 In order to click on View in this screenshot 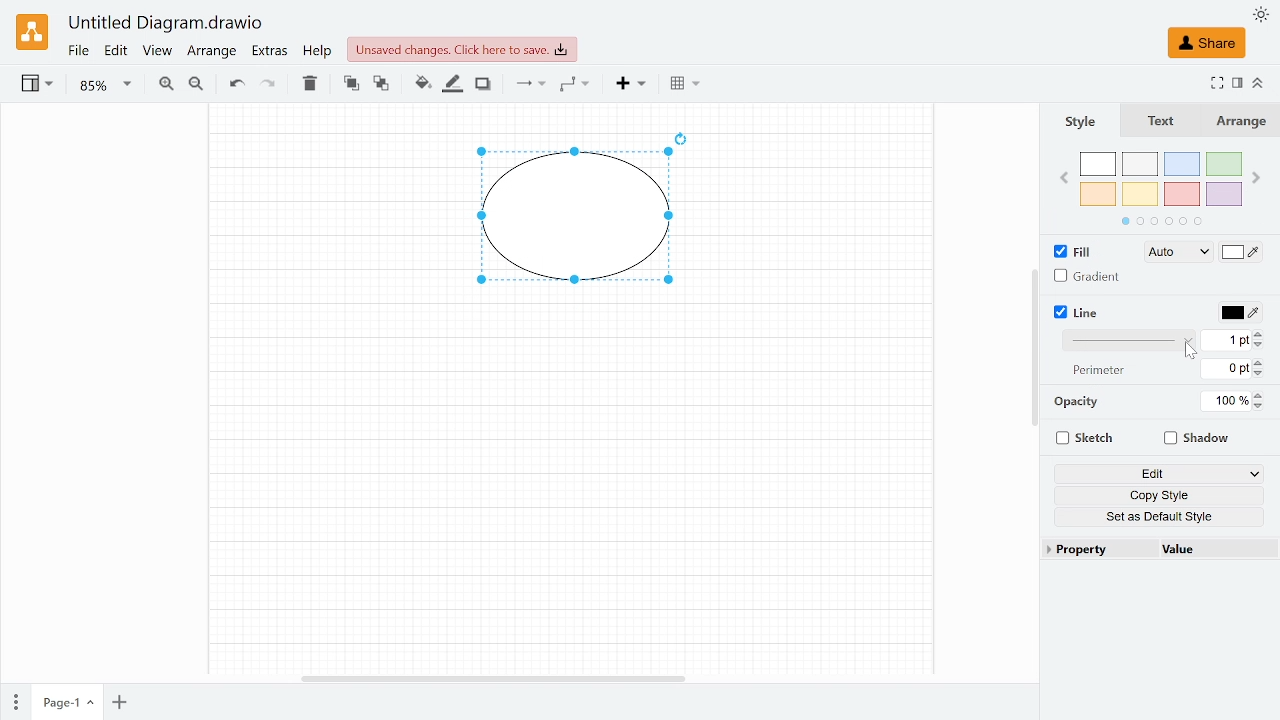, I will do `click(39, 86)`.